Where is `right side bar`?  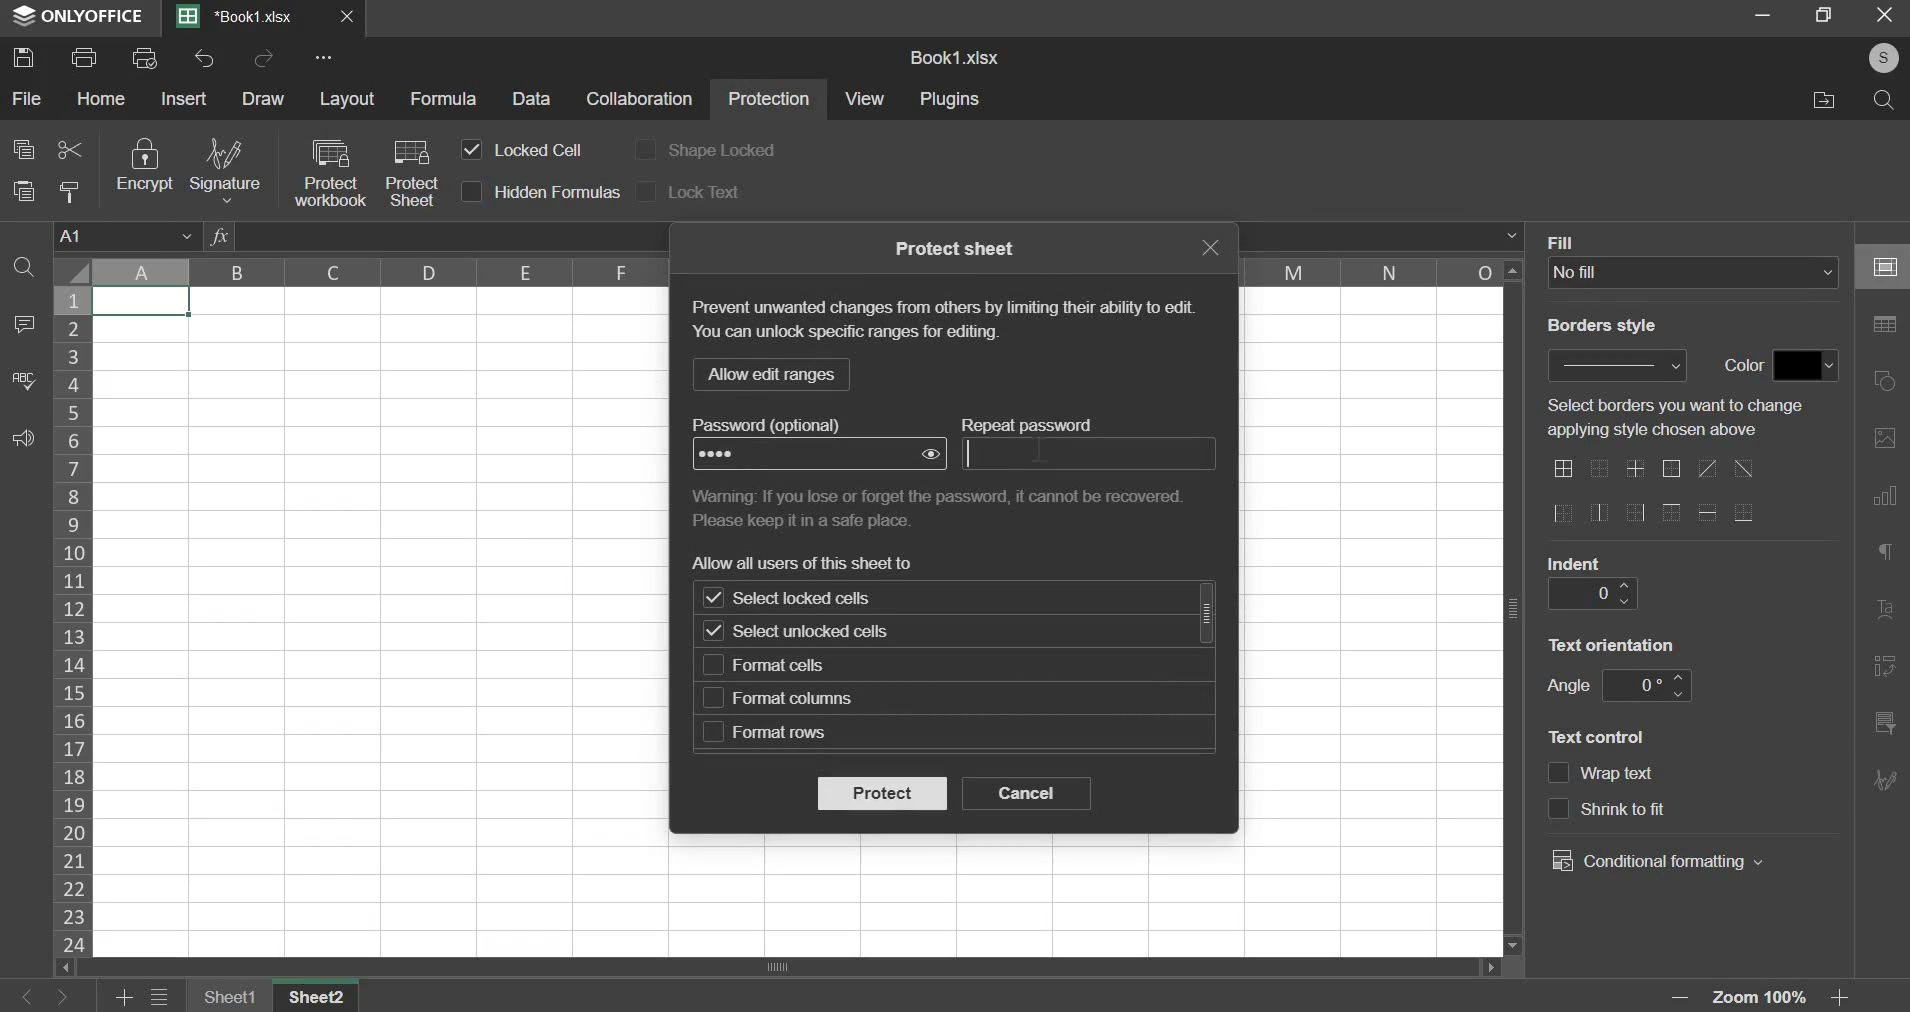 right side bar is located at coordinates (1885, 777).